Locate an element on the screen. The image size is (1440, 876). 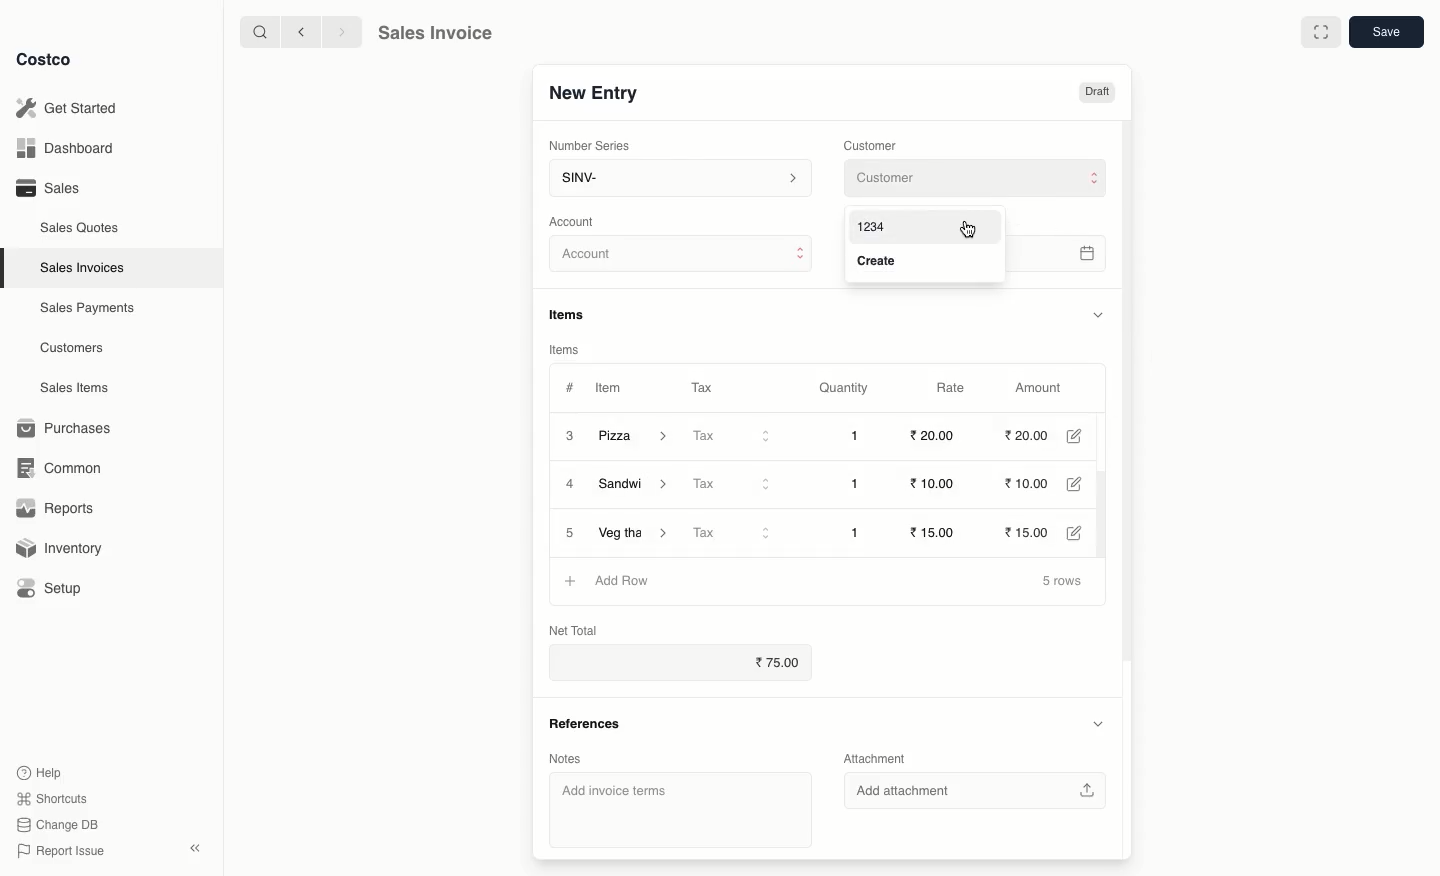
Tax is located at coordinates (701, 384).